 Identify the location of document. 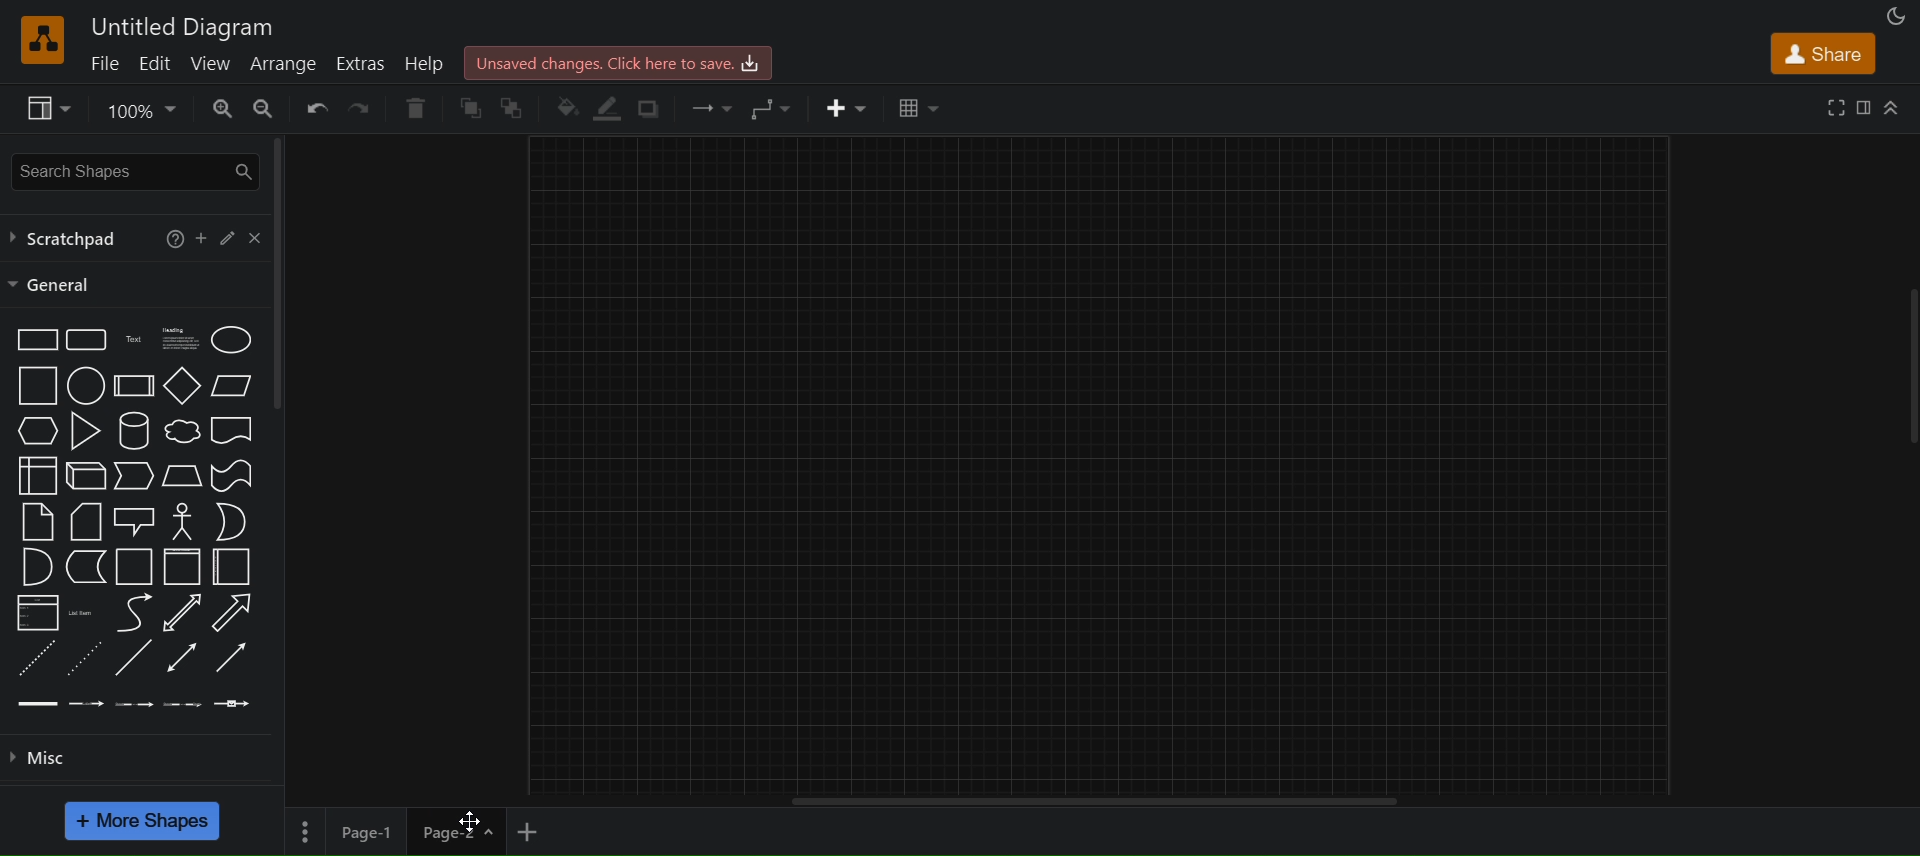
(233, 430).